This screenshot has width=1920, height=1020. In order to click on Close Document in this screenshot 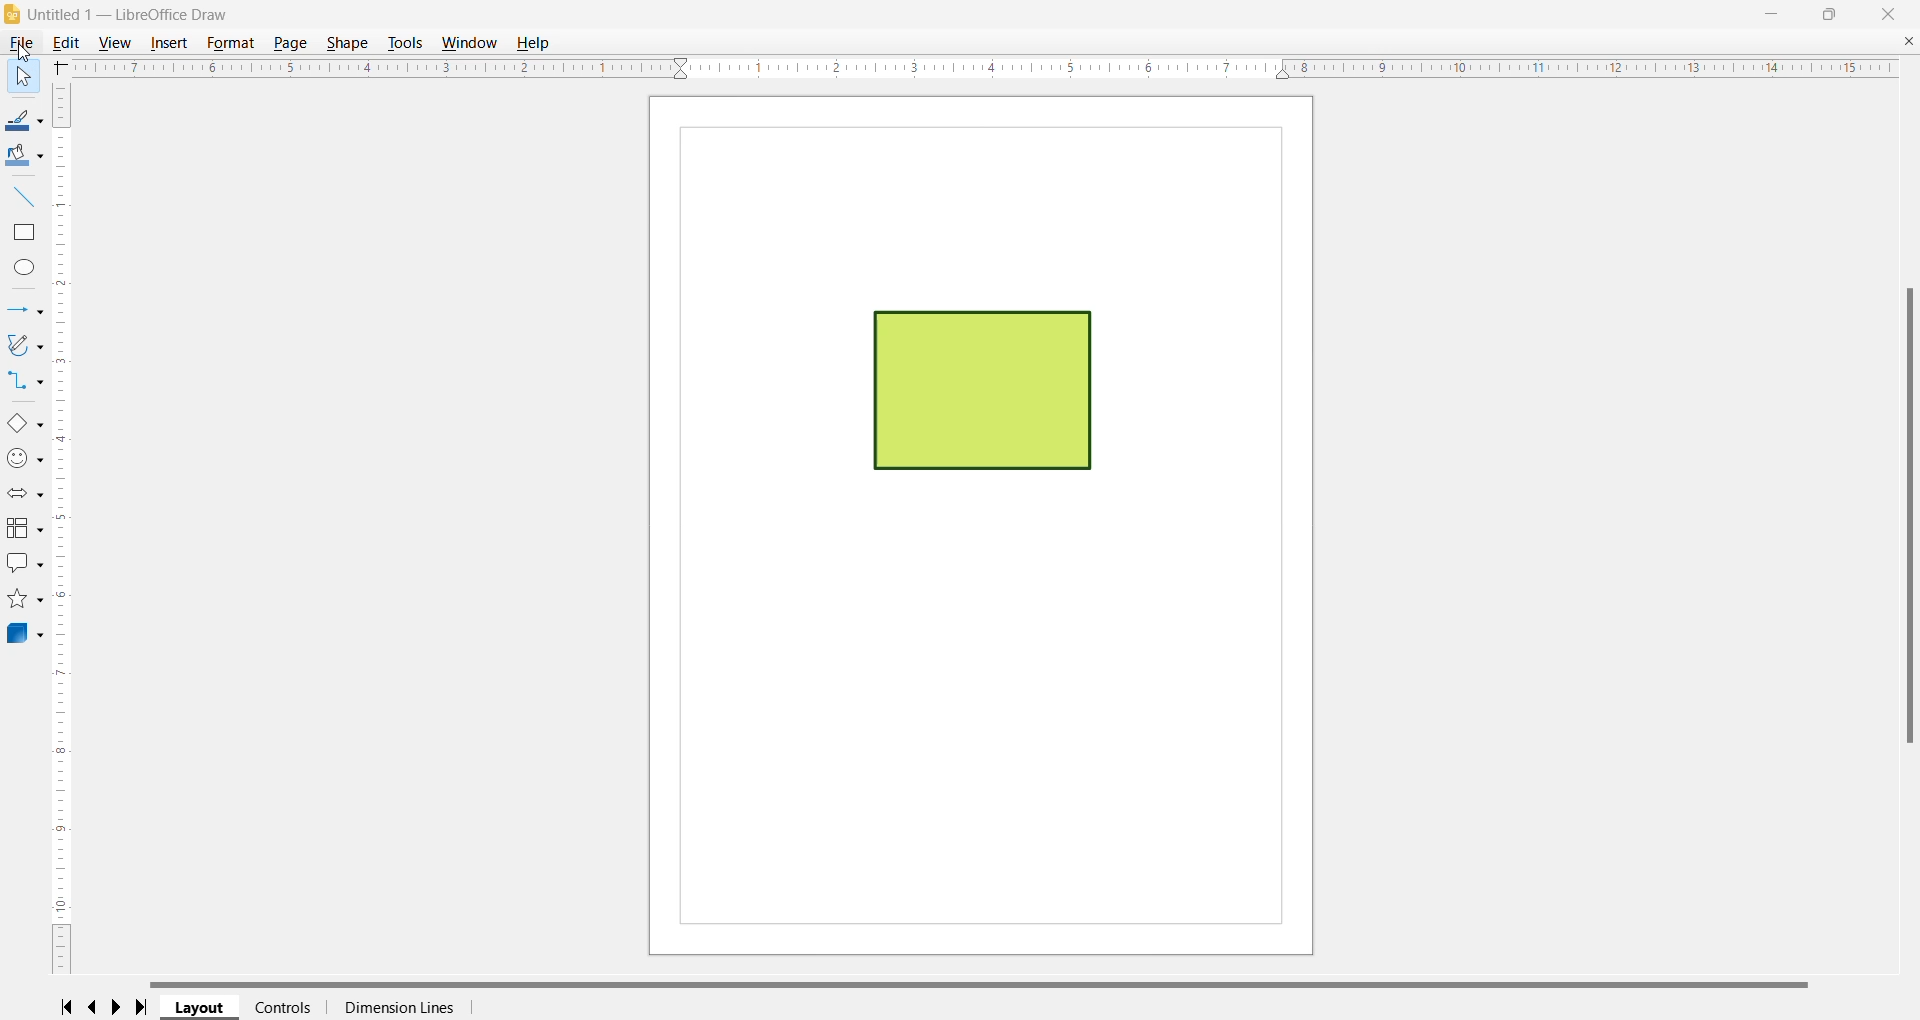, I will do `click(1908, 42)`.